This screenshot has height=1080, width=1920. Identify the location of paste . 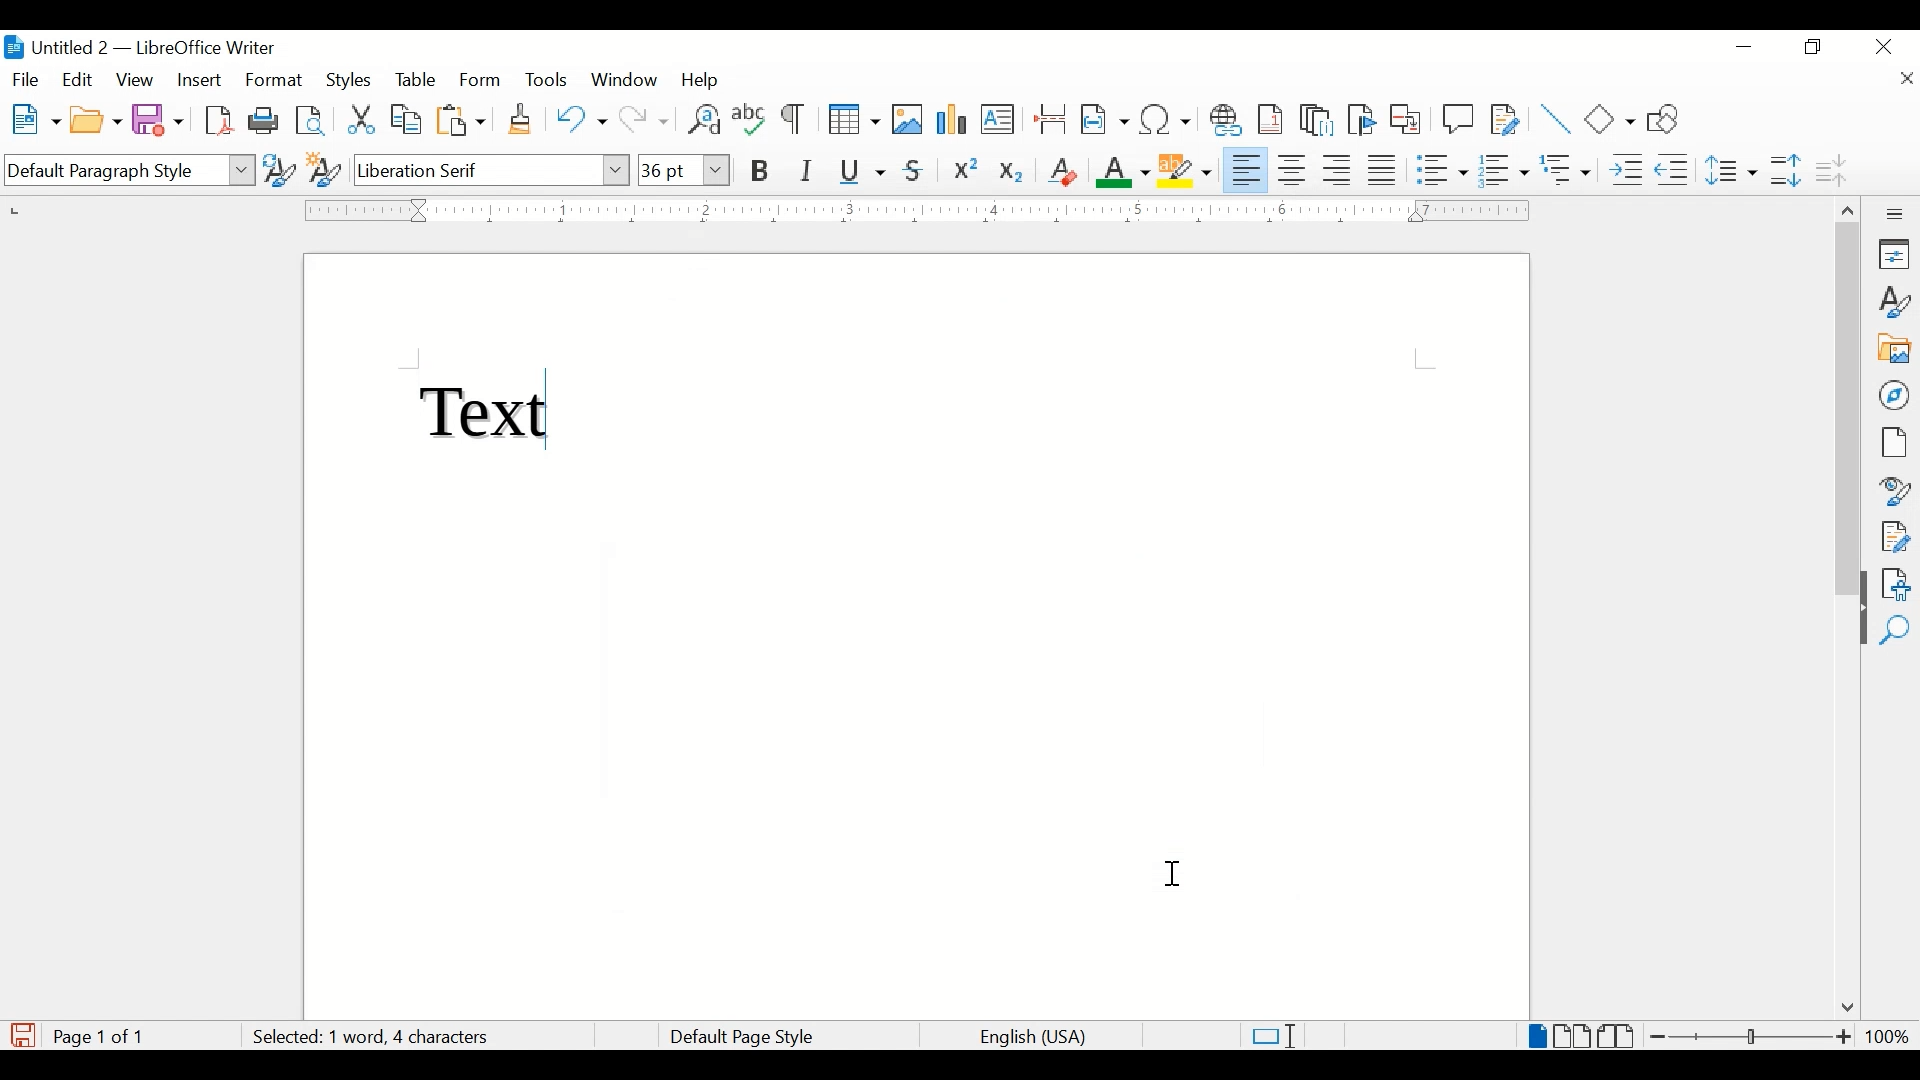
(462, 120).